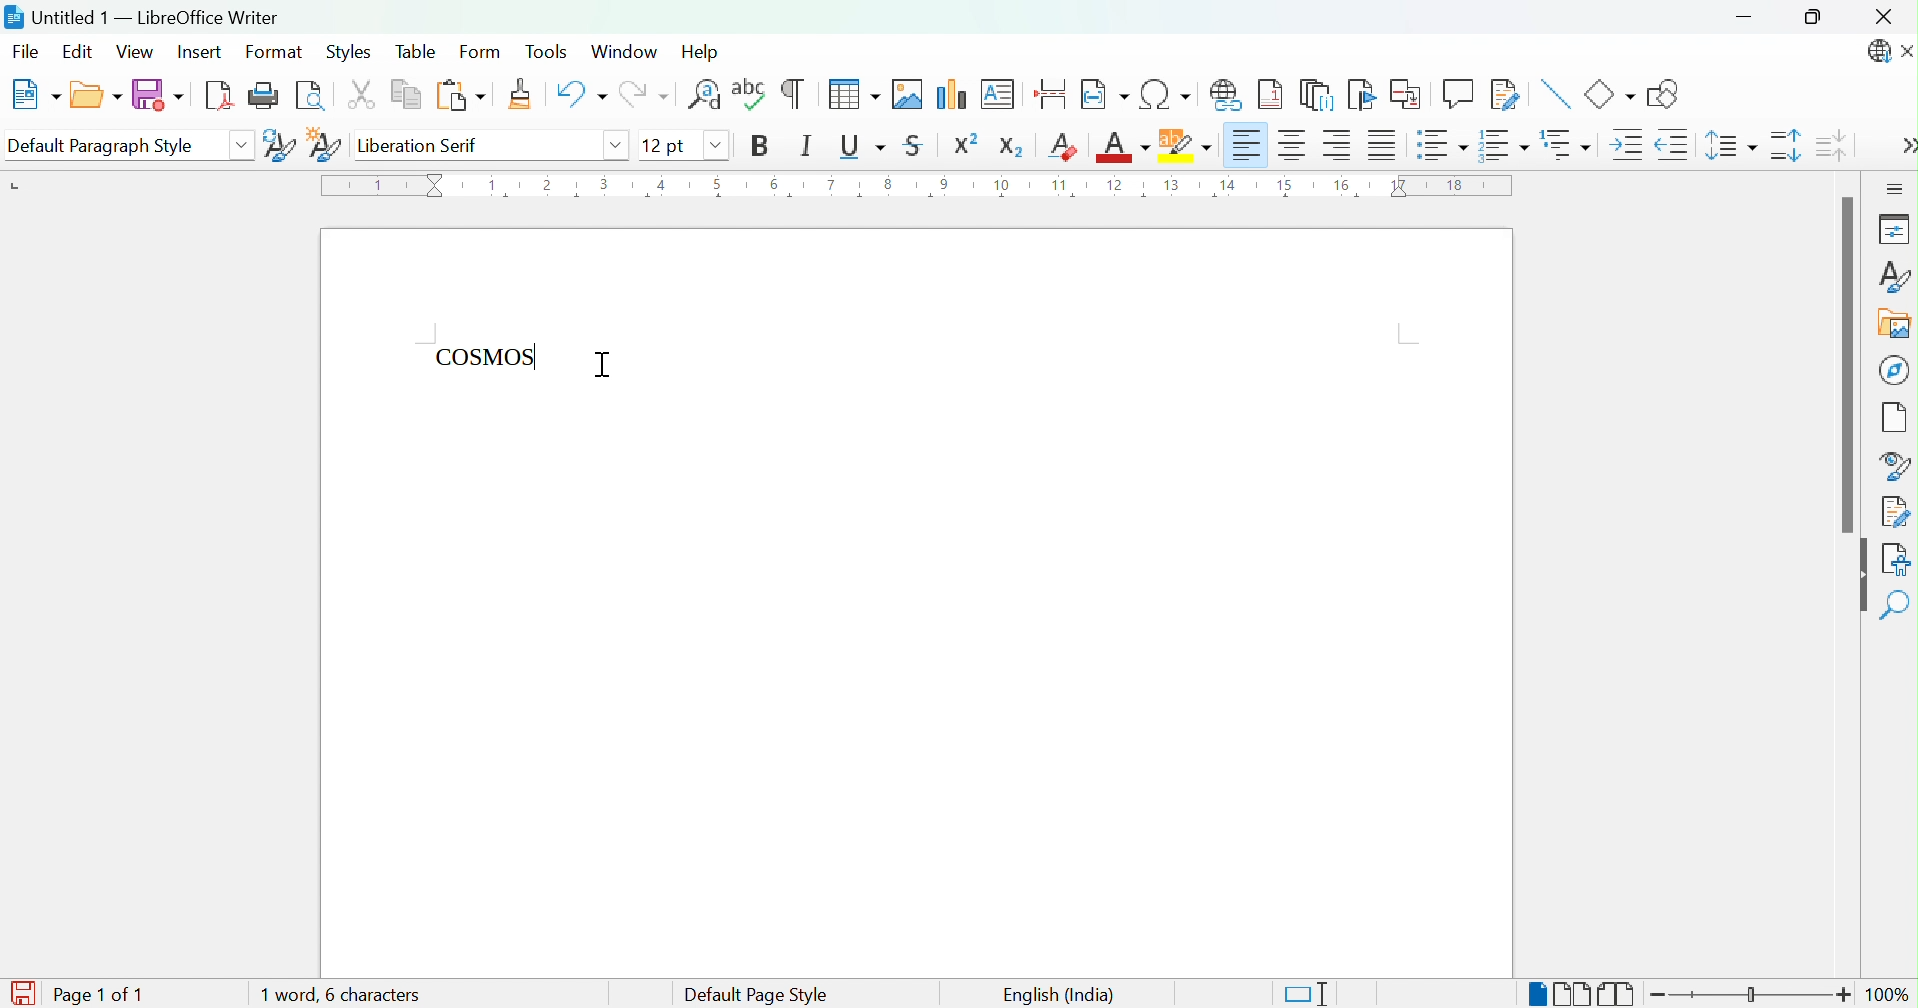  I want to click on Insert Footnote, so click(1271, 95).